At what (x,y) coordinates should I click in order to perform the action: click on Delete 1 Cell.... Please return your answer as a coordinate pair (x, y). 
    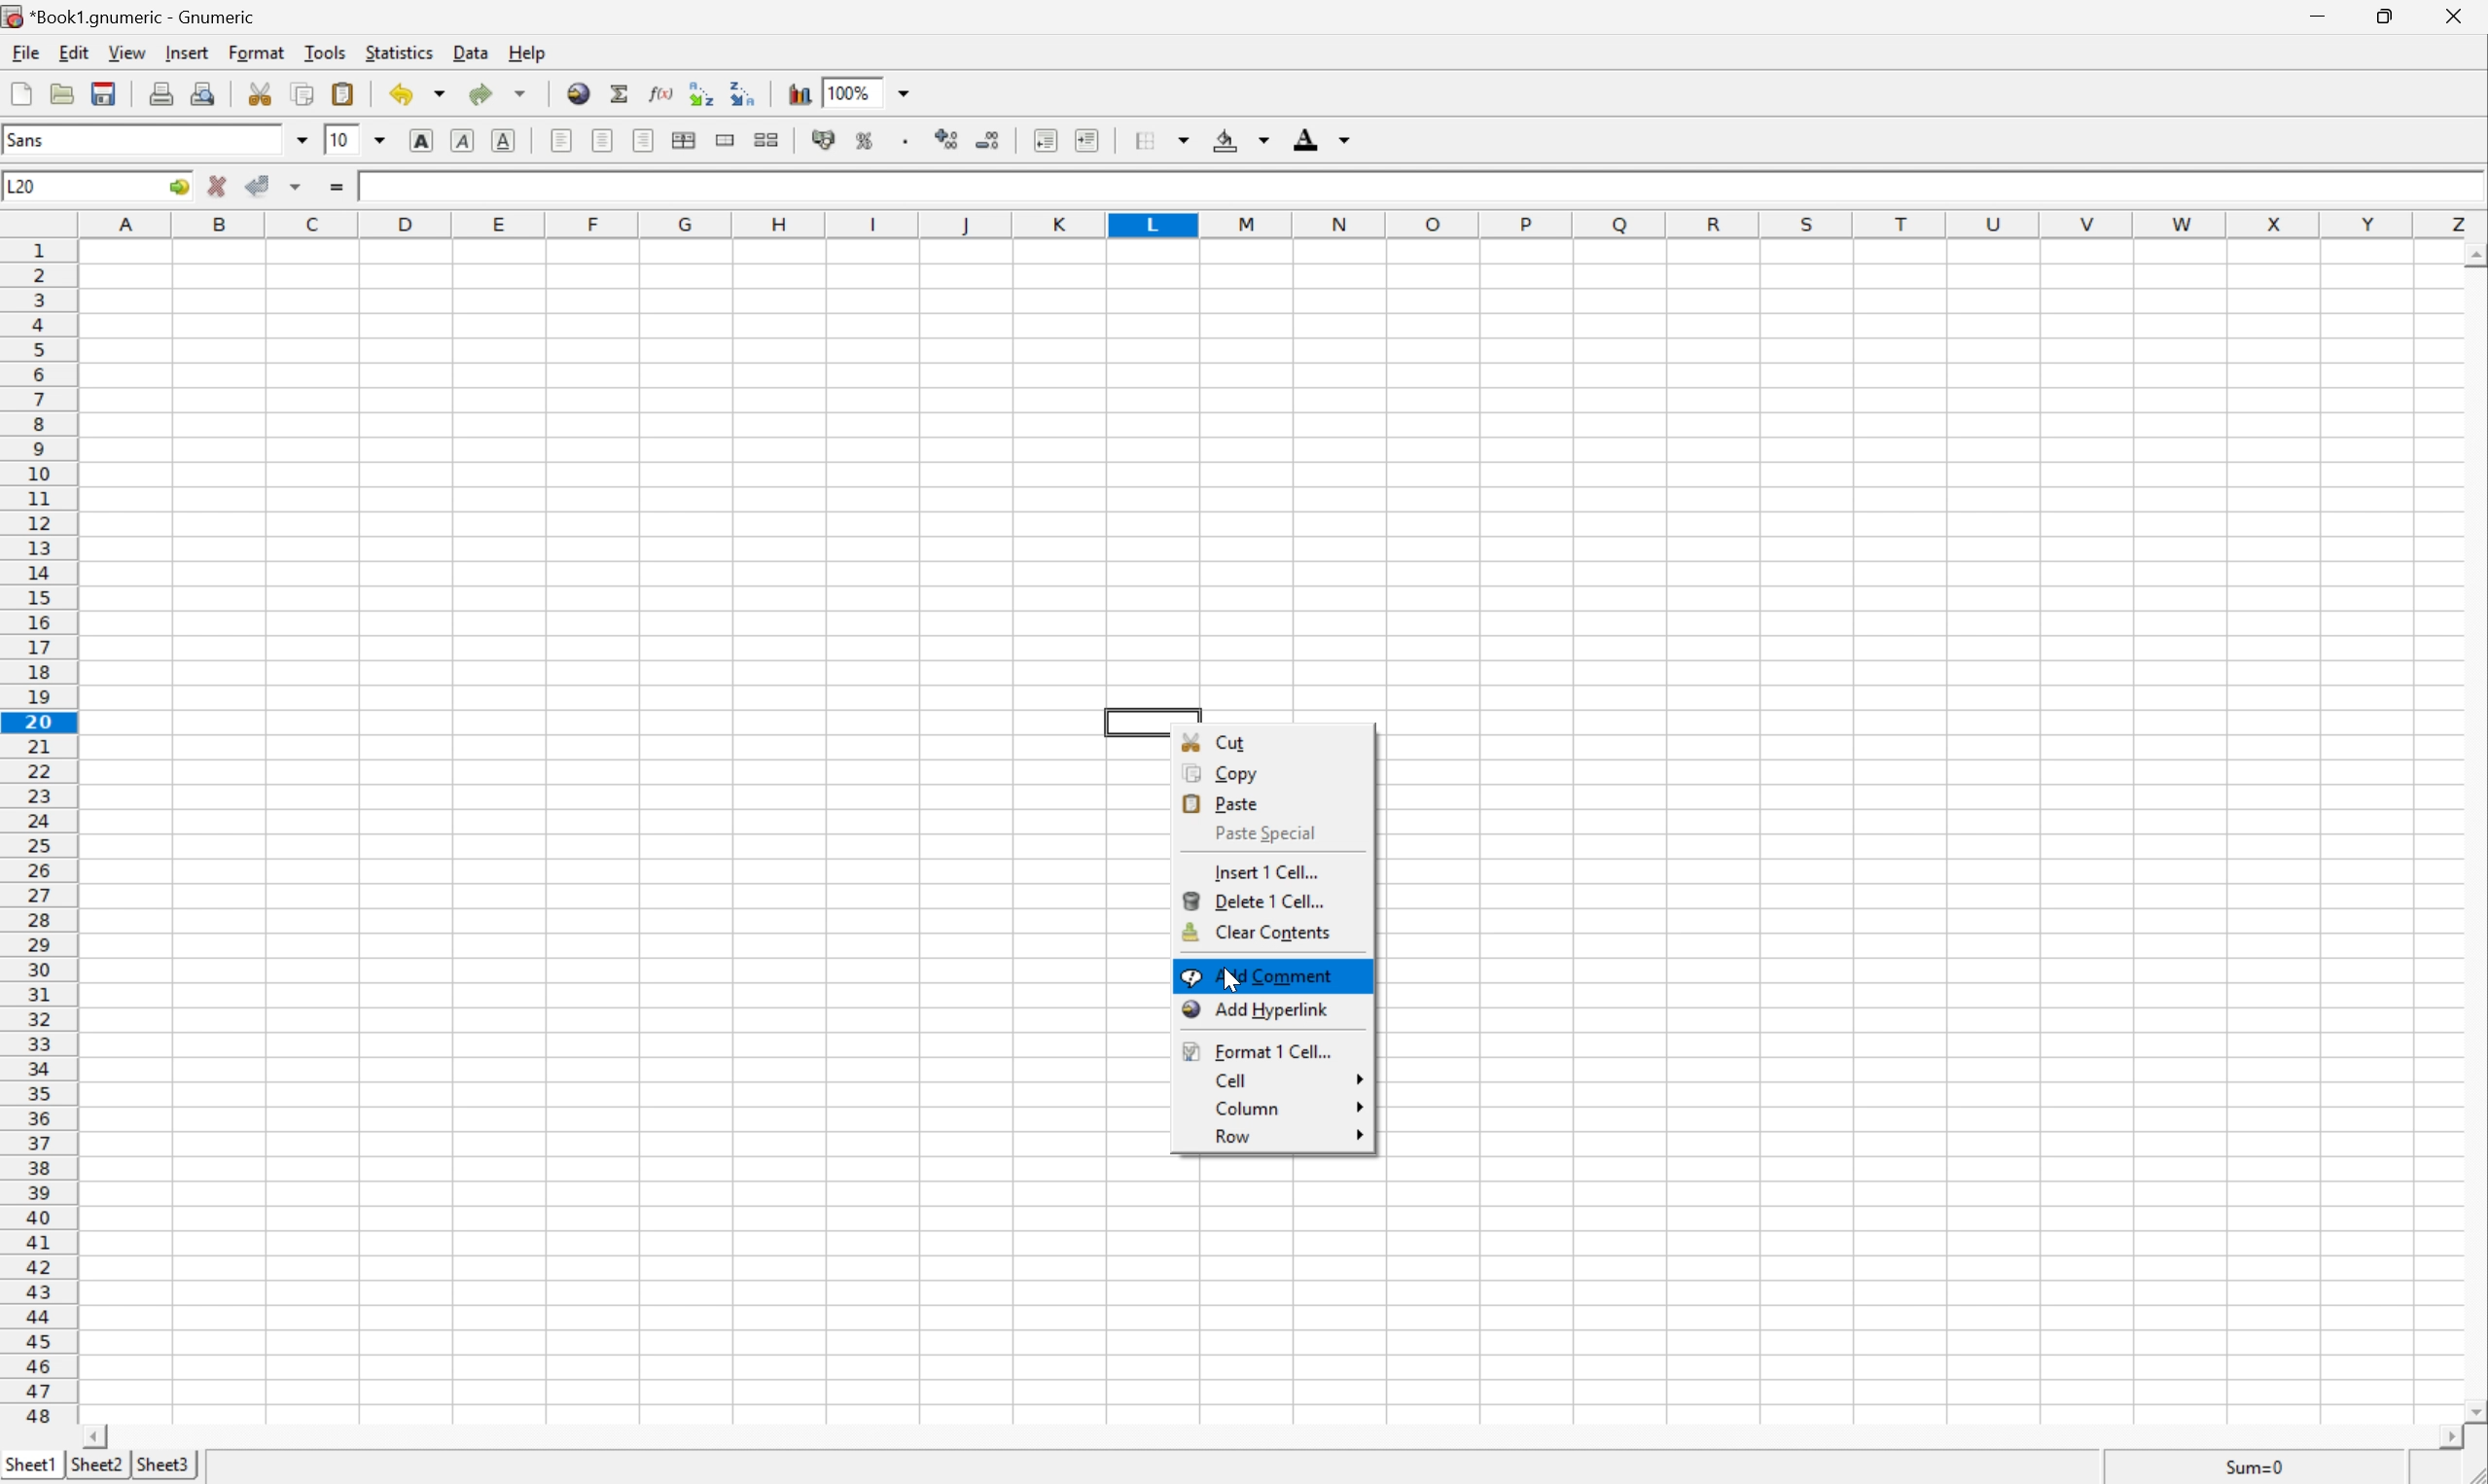
    Looking at the image, I should click on (1257, 900).